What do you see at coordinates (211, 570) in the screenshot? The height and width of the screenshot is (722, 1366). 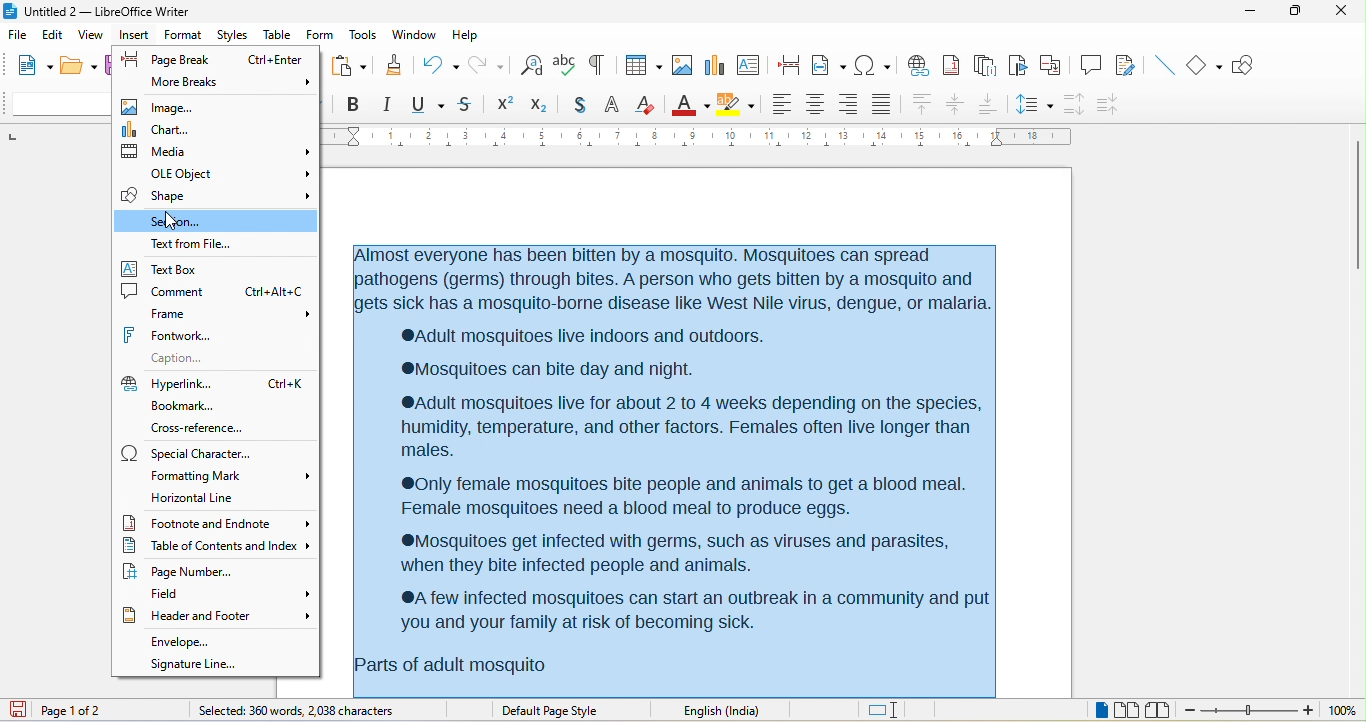 I see `page number` at bounding box center [211, 570].